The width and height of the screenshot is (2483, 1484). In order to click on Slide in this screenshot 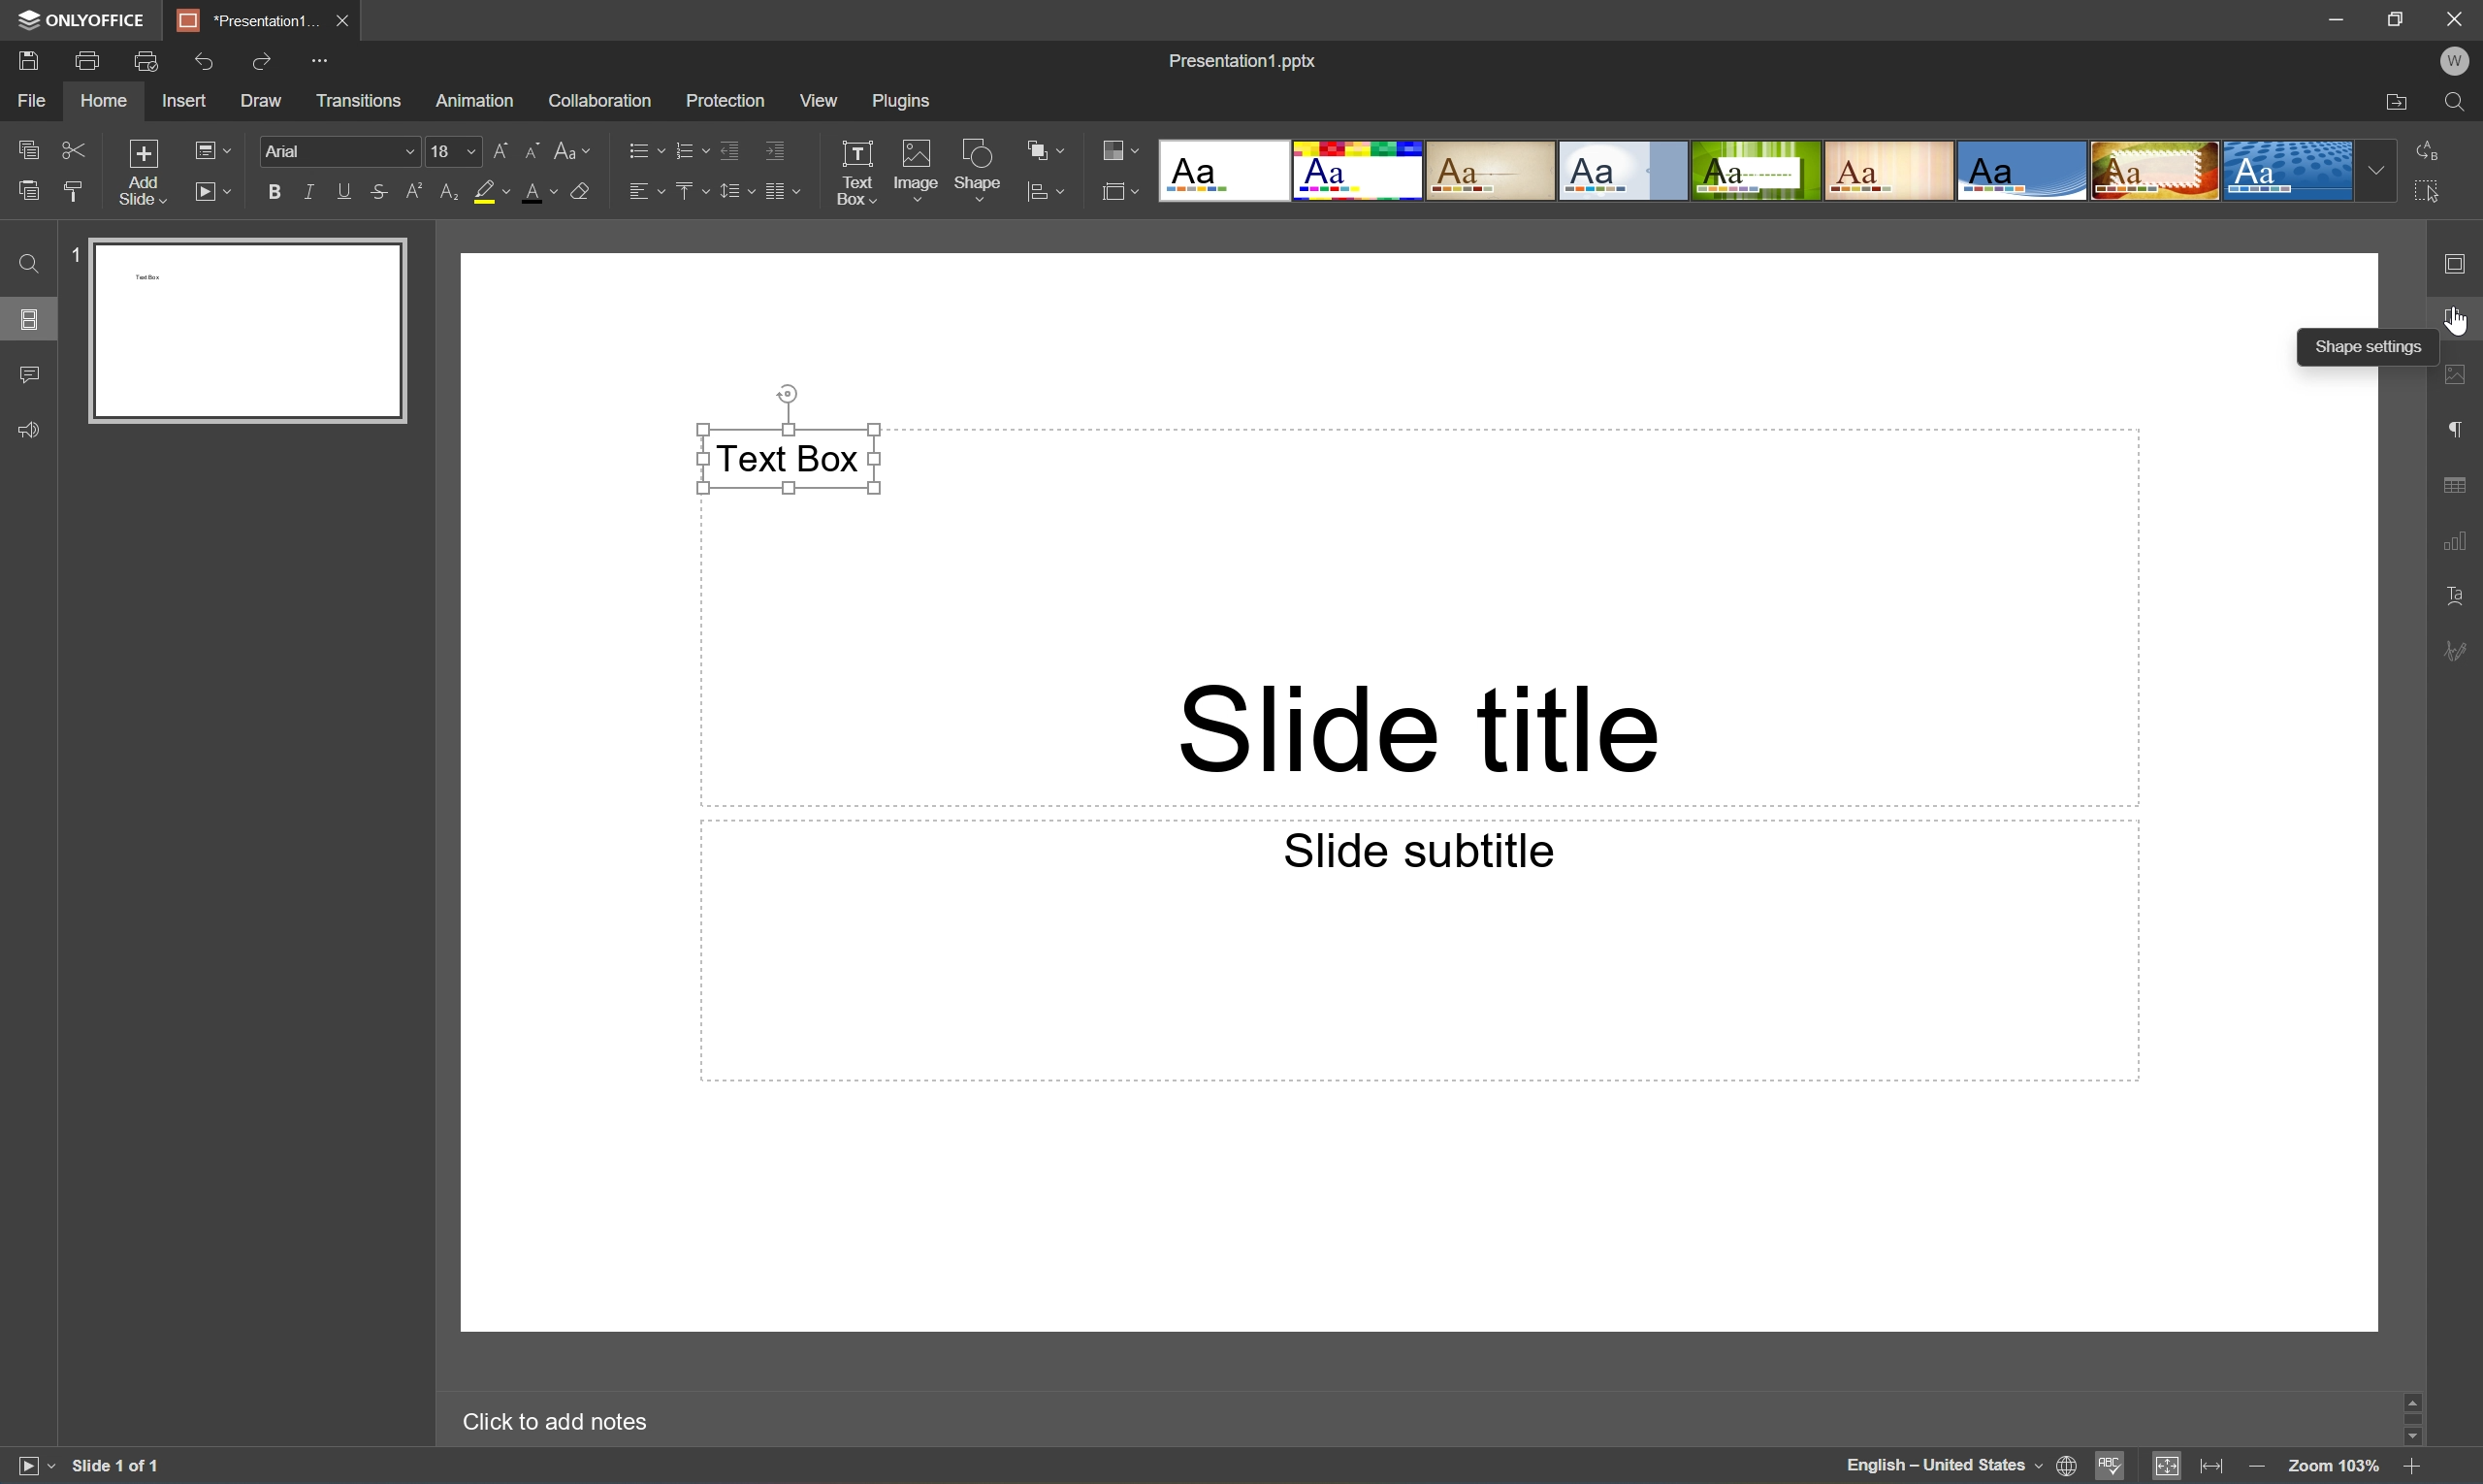, I will do `click(253, 331)`.